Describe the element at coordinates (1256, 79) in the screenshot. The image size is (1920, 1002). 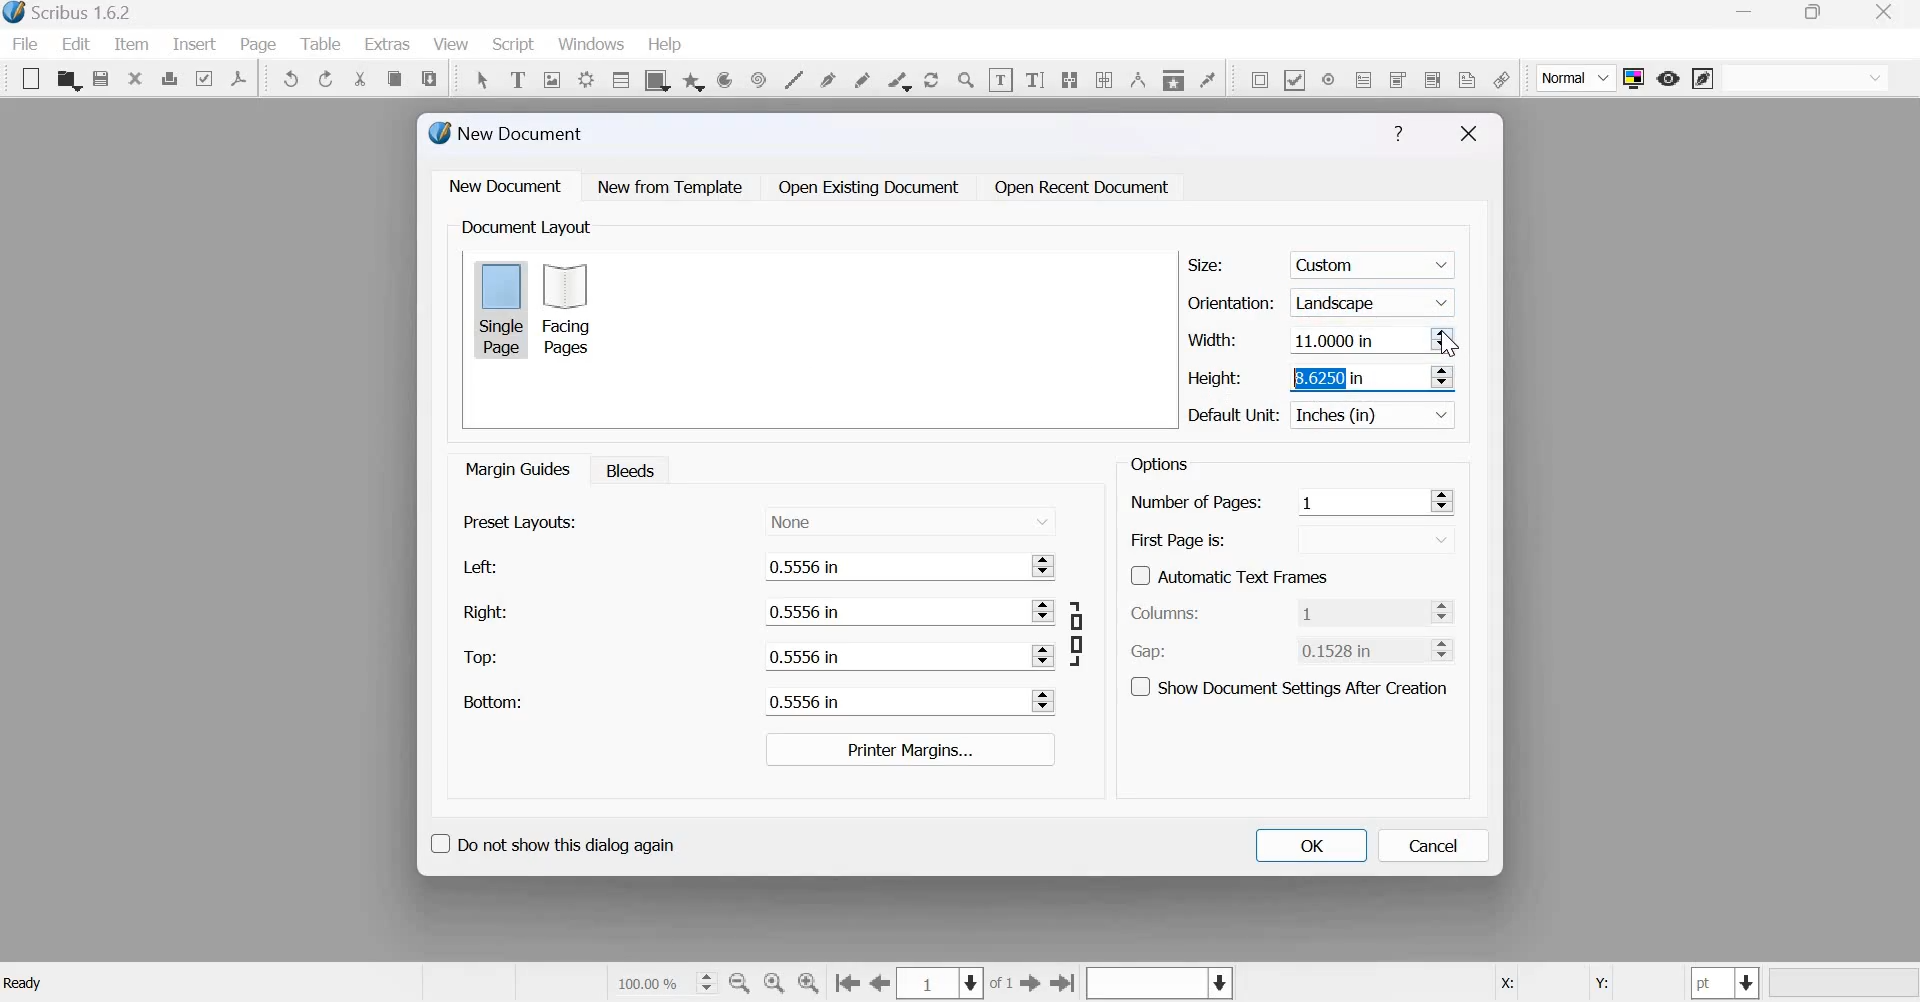
I see `PDF push button` at that location.